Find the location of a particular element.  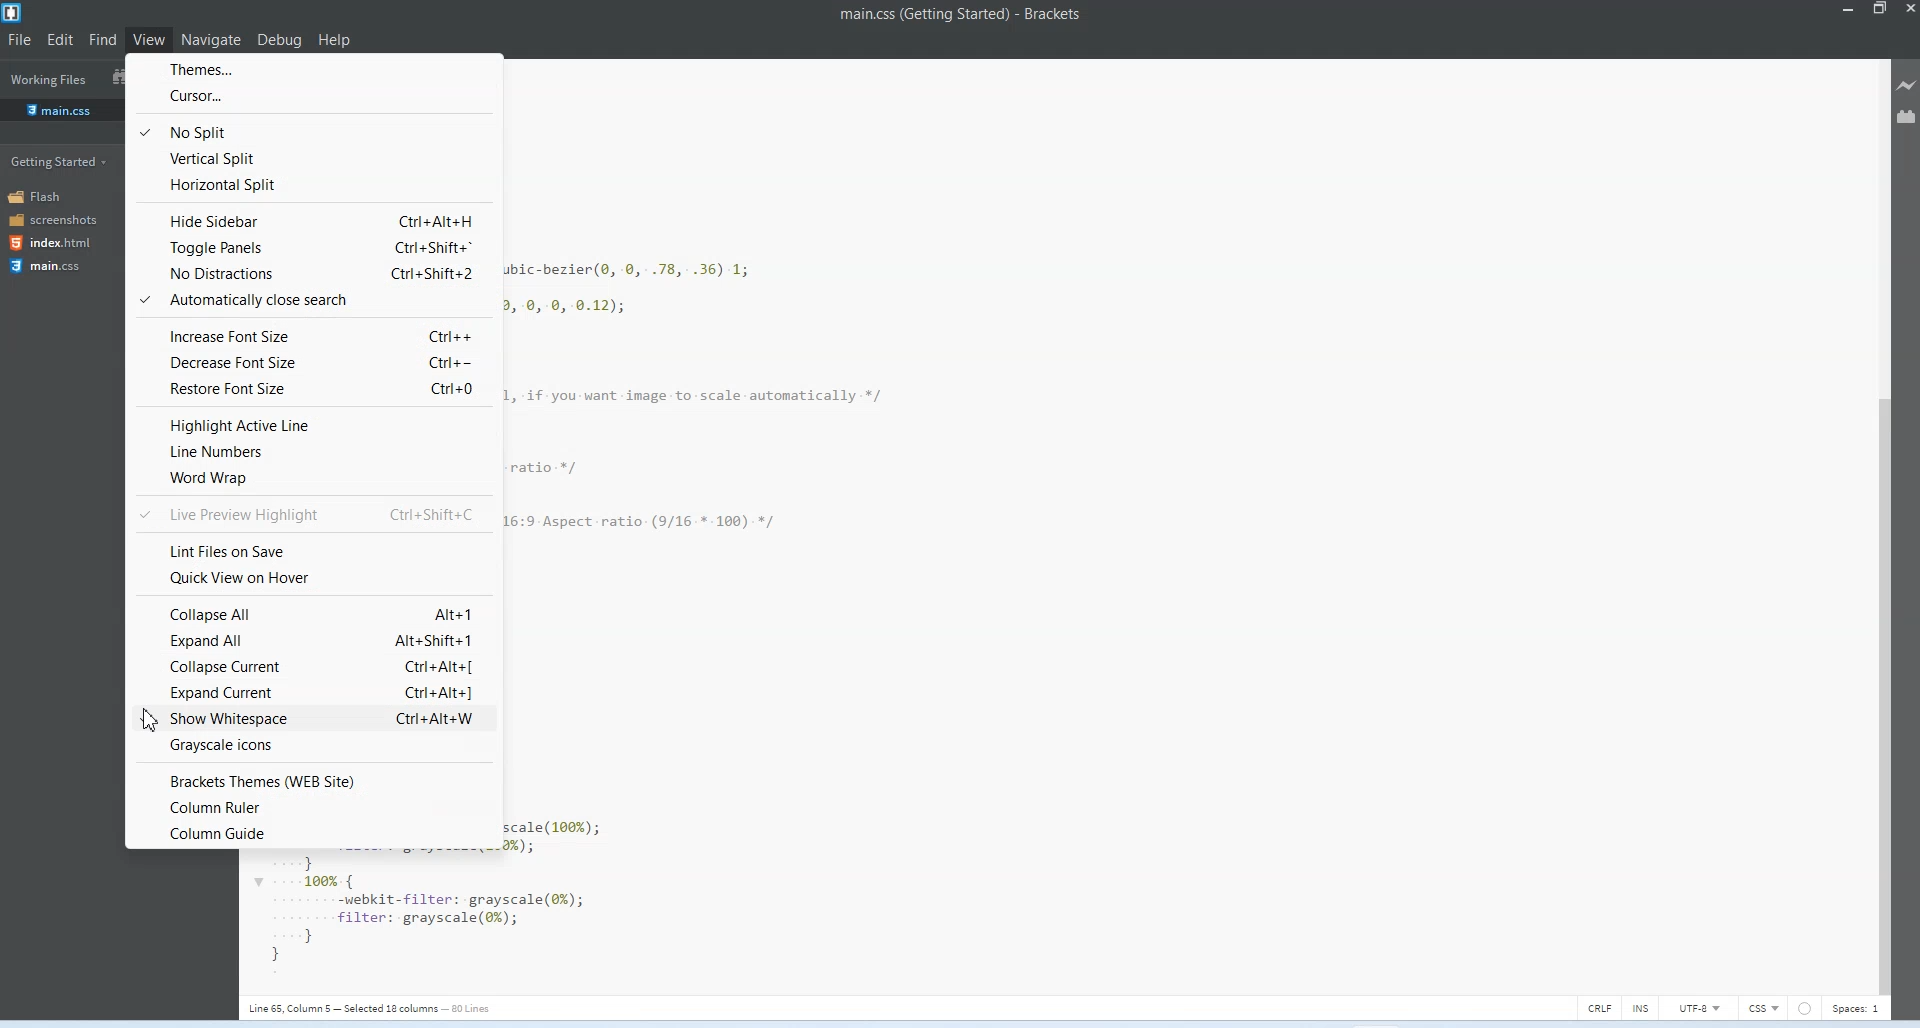

Brackets theme website is located at coordinates (312, 780).